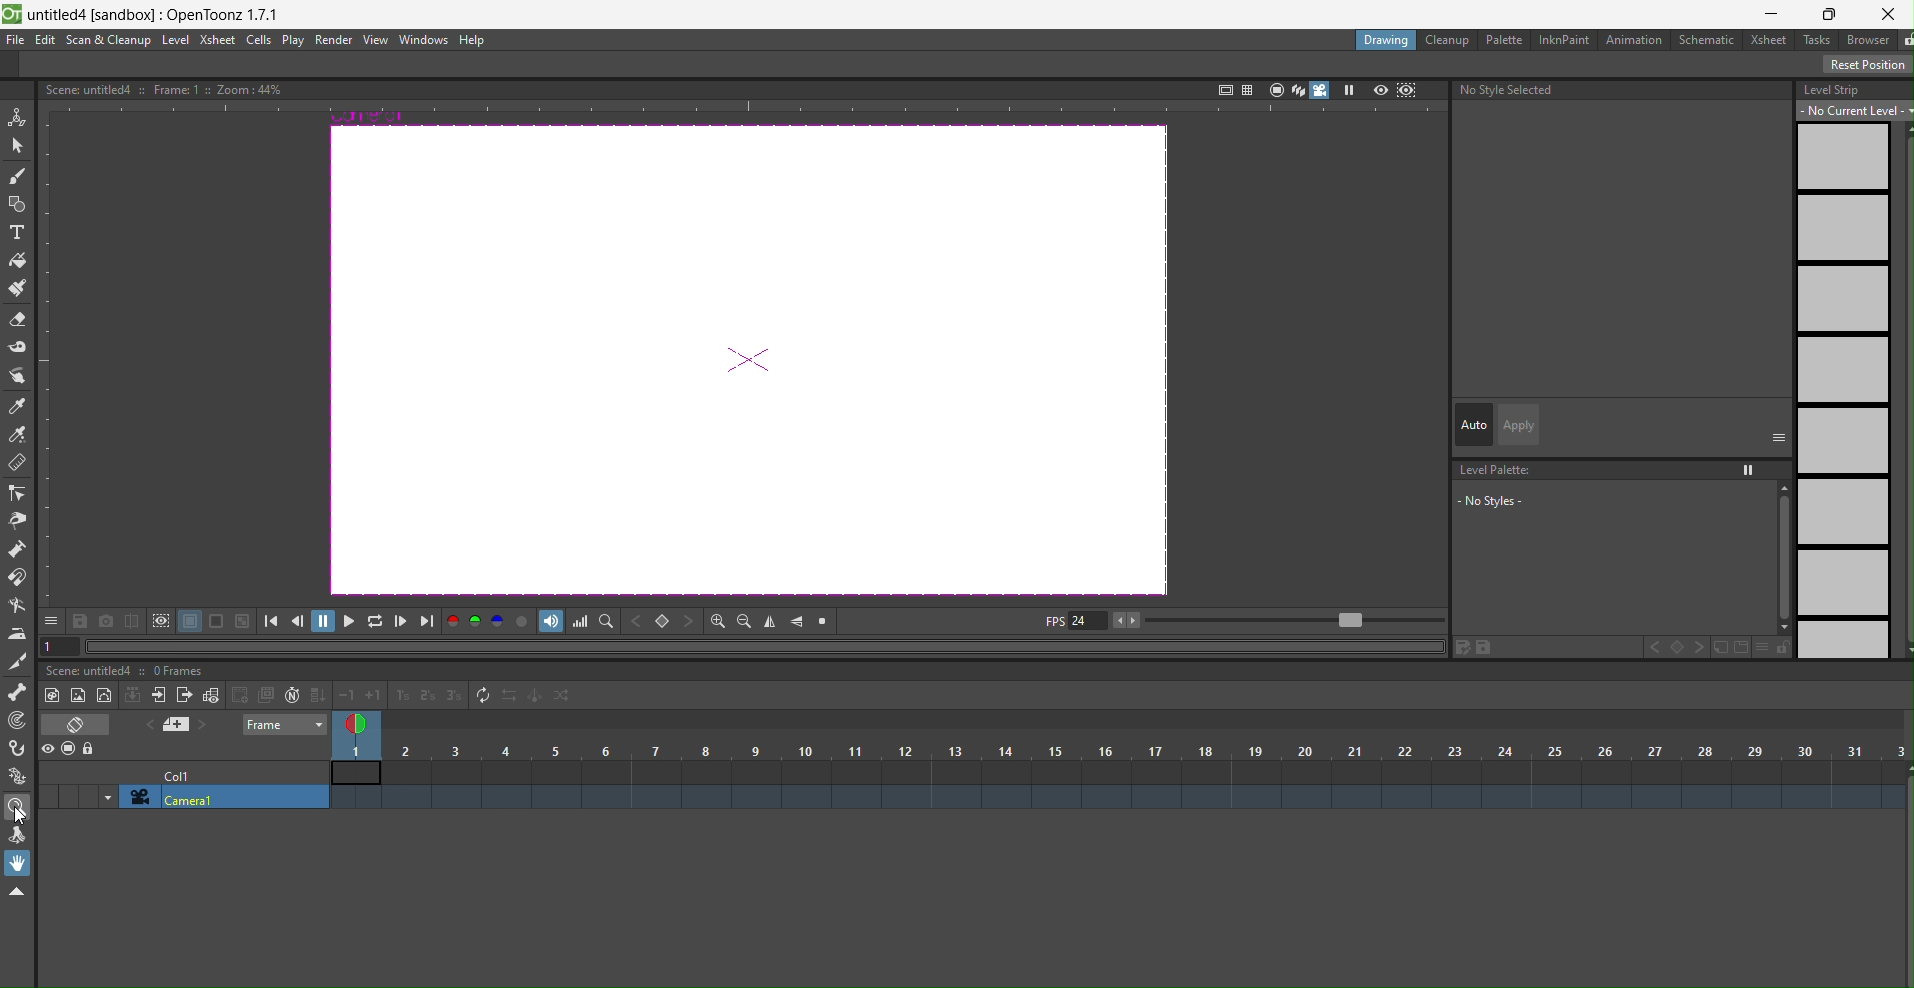  Describe the element at coordinates (78, 694) in the screenshot. I see `new  toonz vector level` at that location.